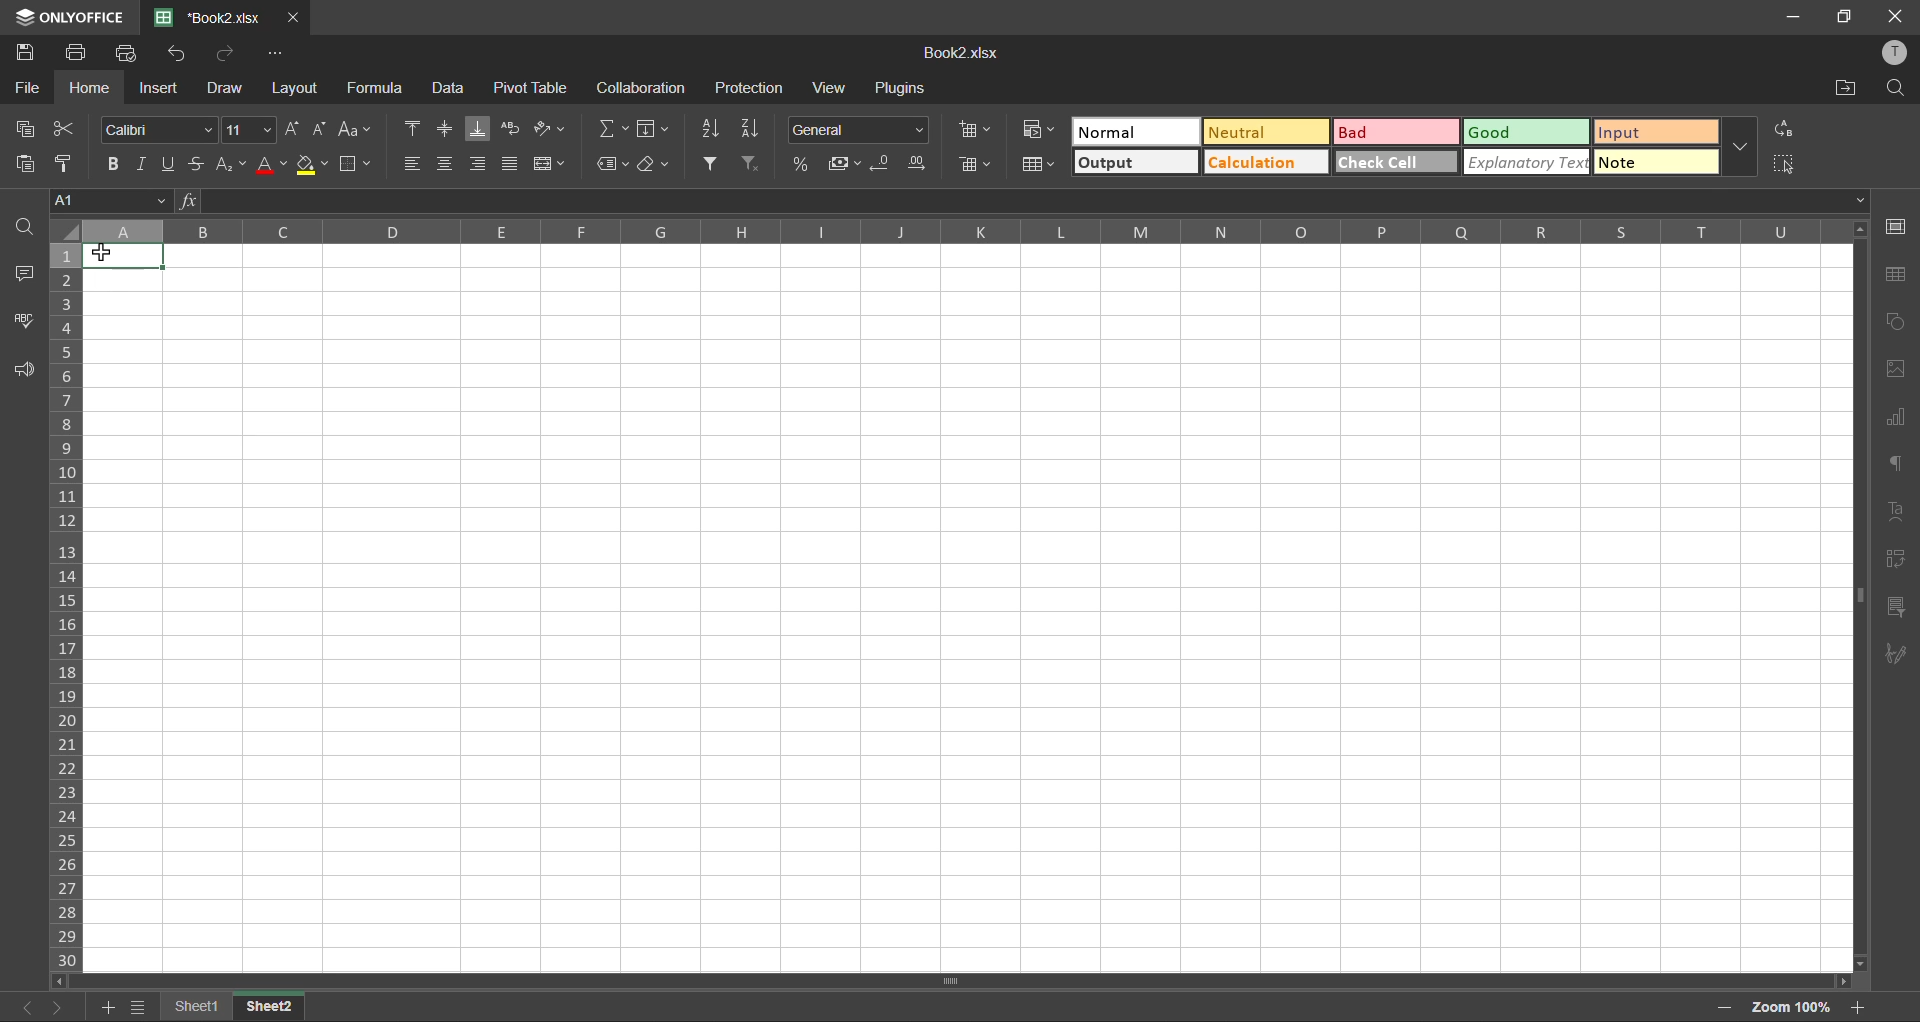 The image size is (1920, 1022). What do you see at coordinates (1798, 1004) in the screenshot?
I see `zoom factor` at bounding box center [1798, 1004].